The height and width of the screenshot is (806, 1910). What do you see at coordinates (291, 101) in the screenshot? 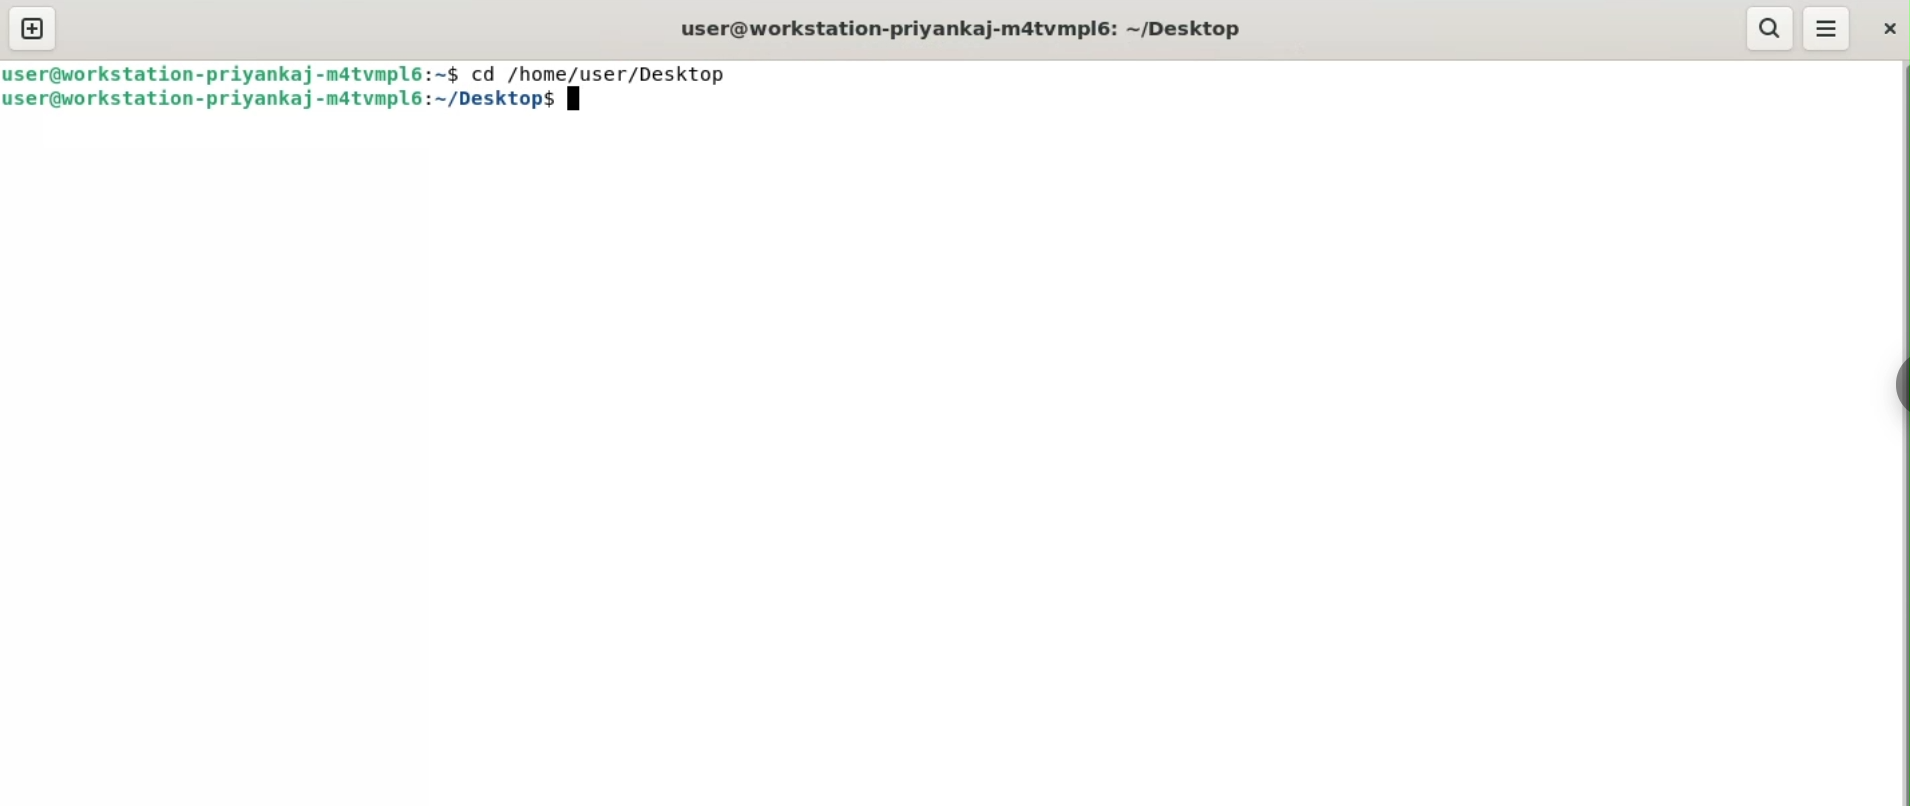
I see `user@workstation-priyankaj-m4tvmpl6:~$` at bounding box center [291, 101].